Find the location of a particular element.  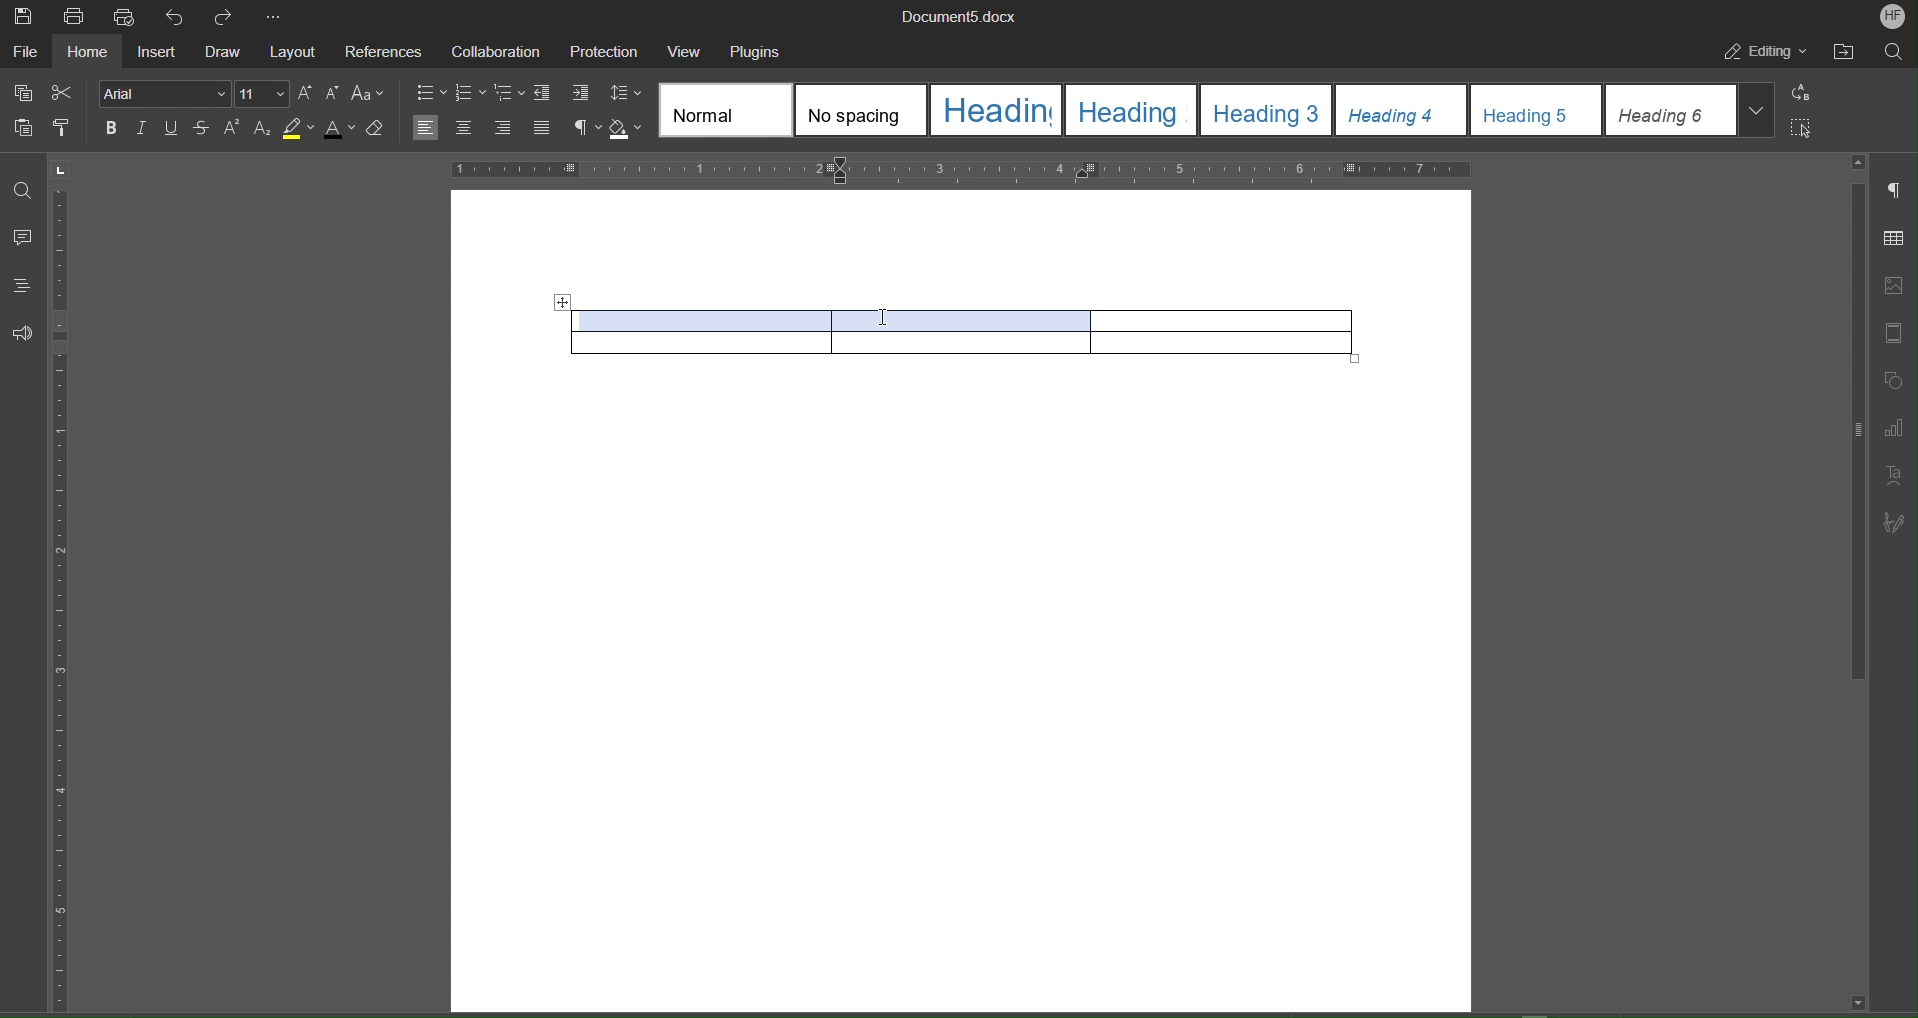

heading 4 is located at coordinates (1402, 110).